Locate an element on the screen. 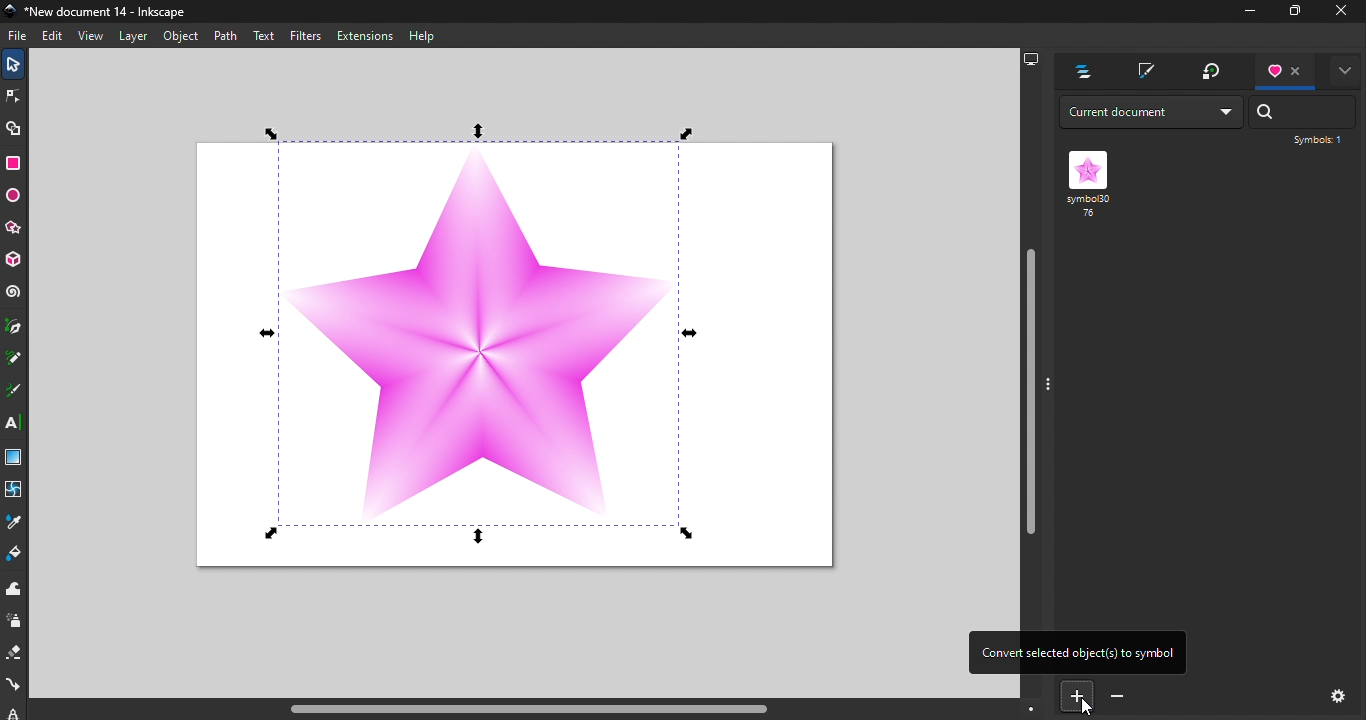  Canvas is located at coordinates (502, 342).